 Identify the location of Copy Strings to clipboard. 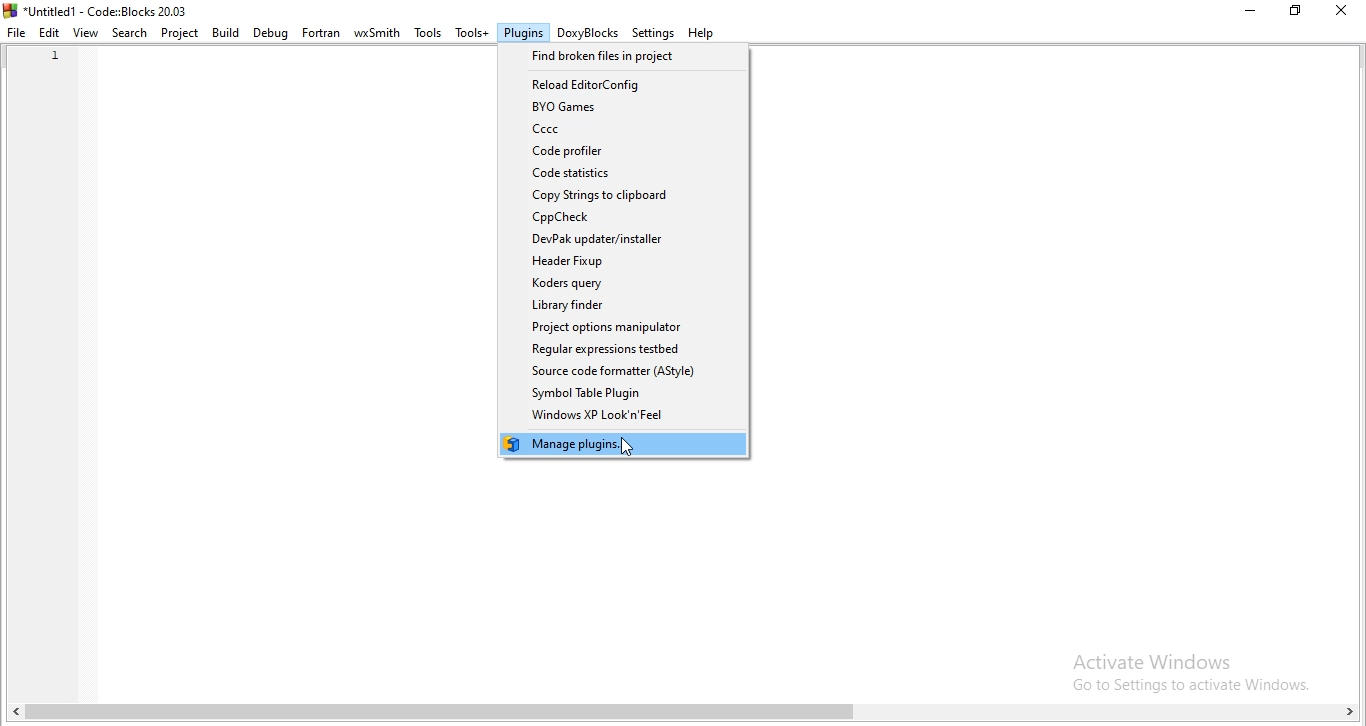
(625, 195).